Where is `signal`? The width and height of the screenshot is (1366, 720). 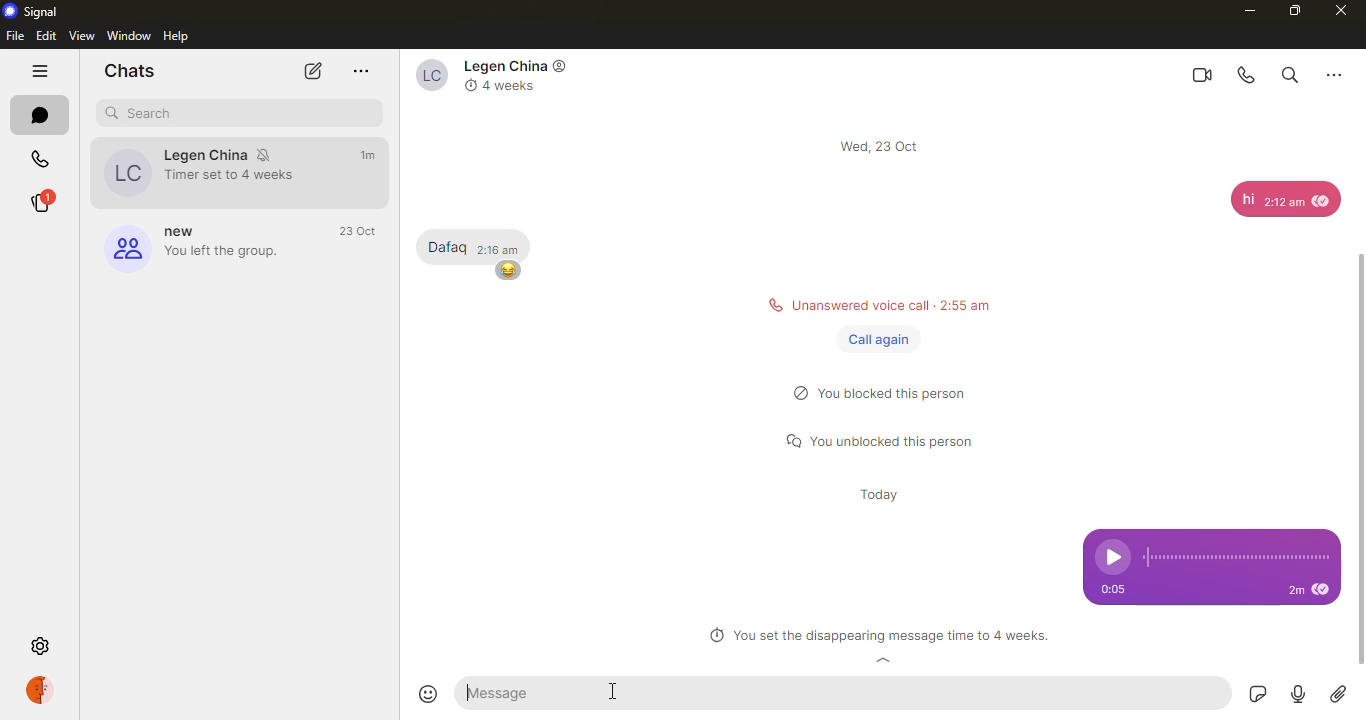 signal is located at coordinates (34, 11).